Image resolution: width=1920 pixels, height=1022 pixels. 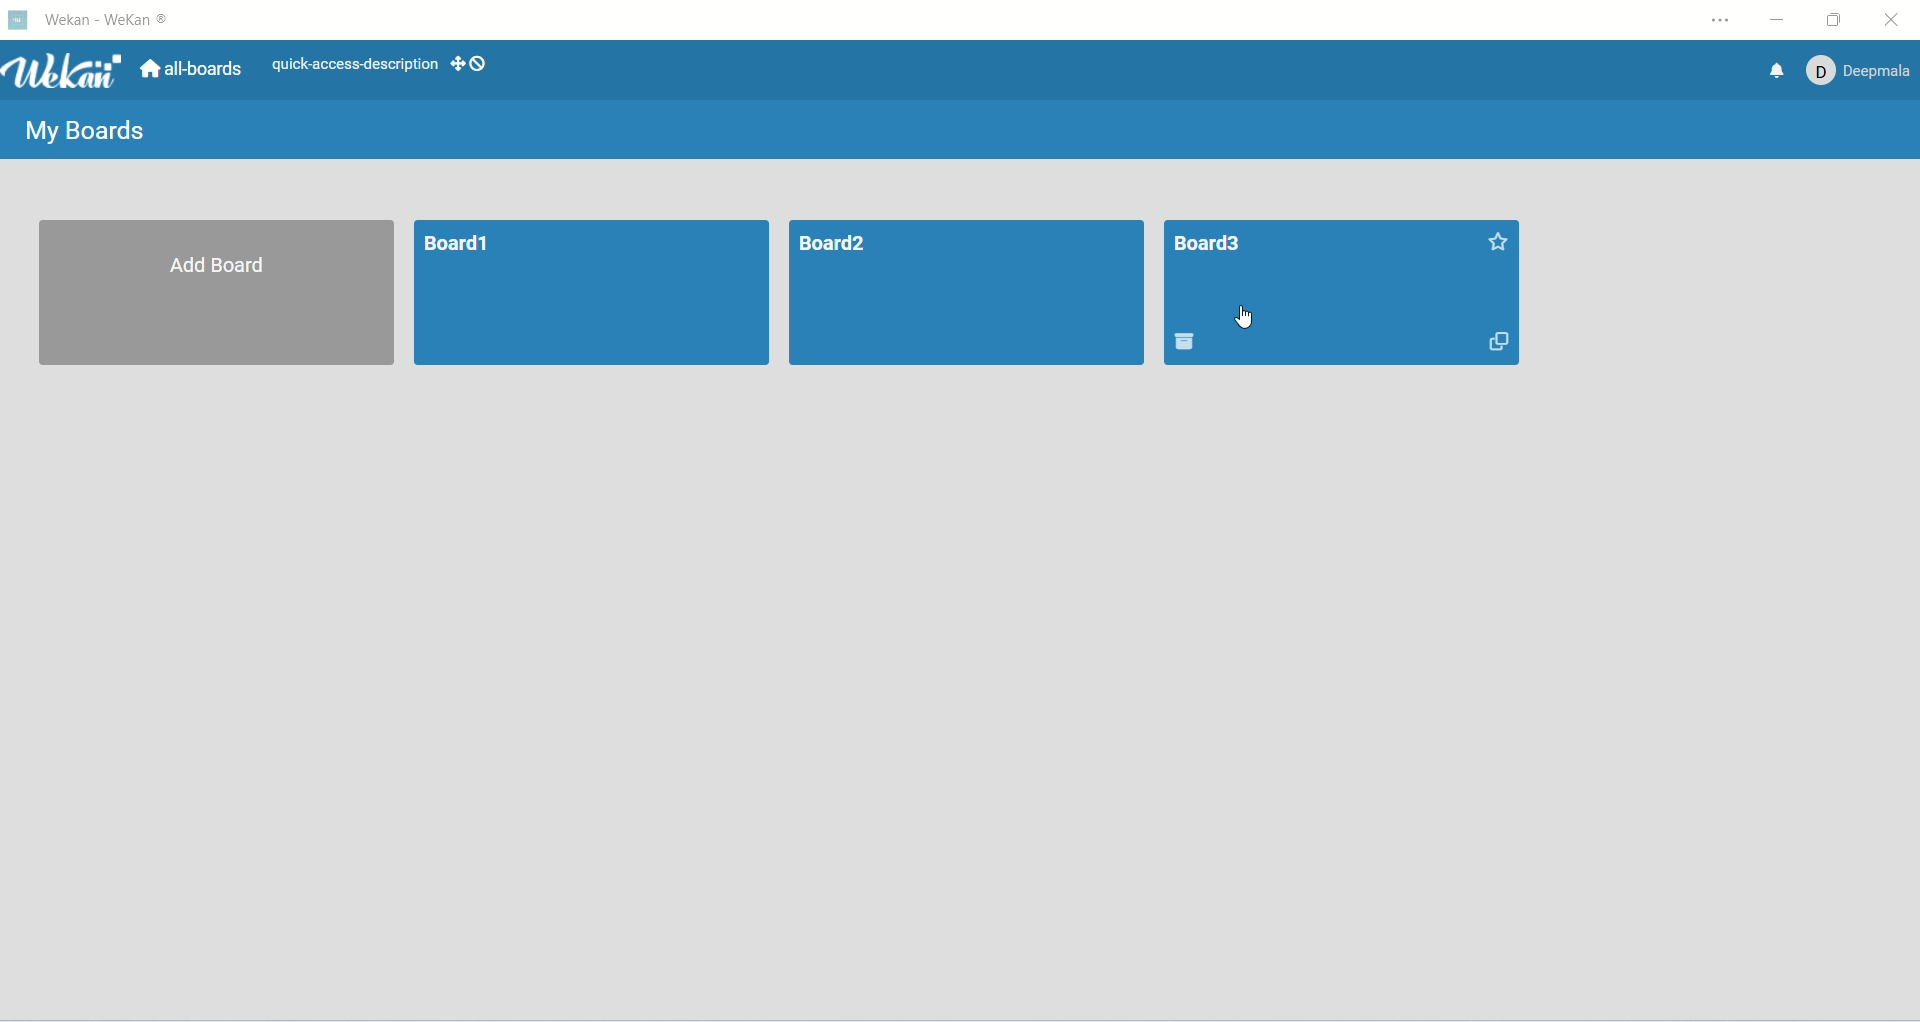 What do you see at coordinates (1491, 242) in the screenshot?
I see `favorite` at bounding box center [1491, 242].